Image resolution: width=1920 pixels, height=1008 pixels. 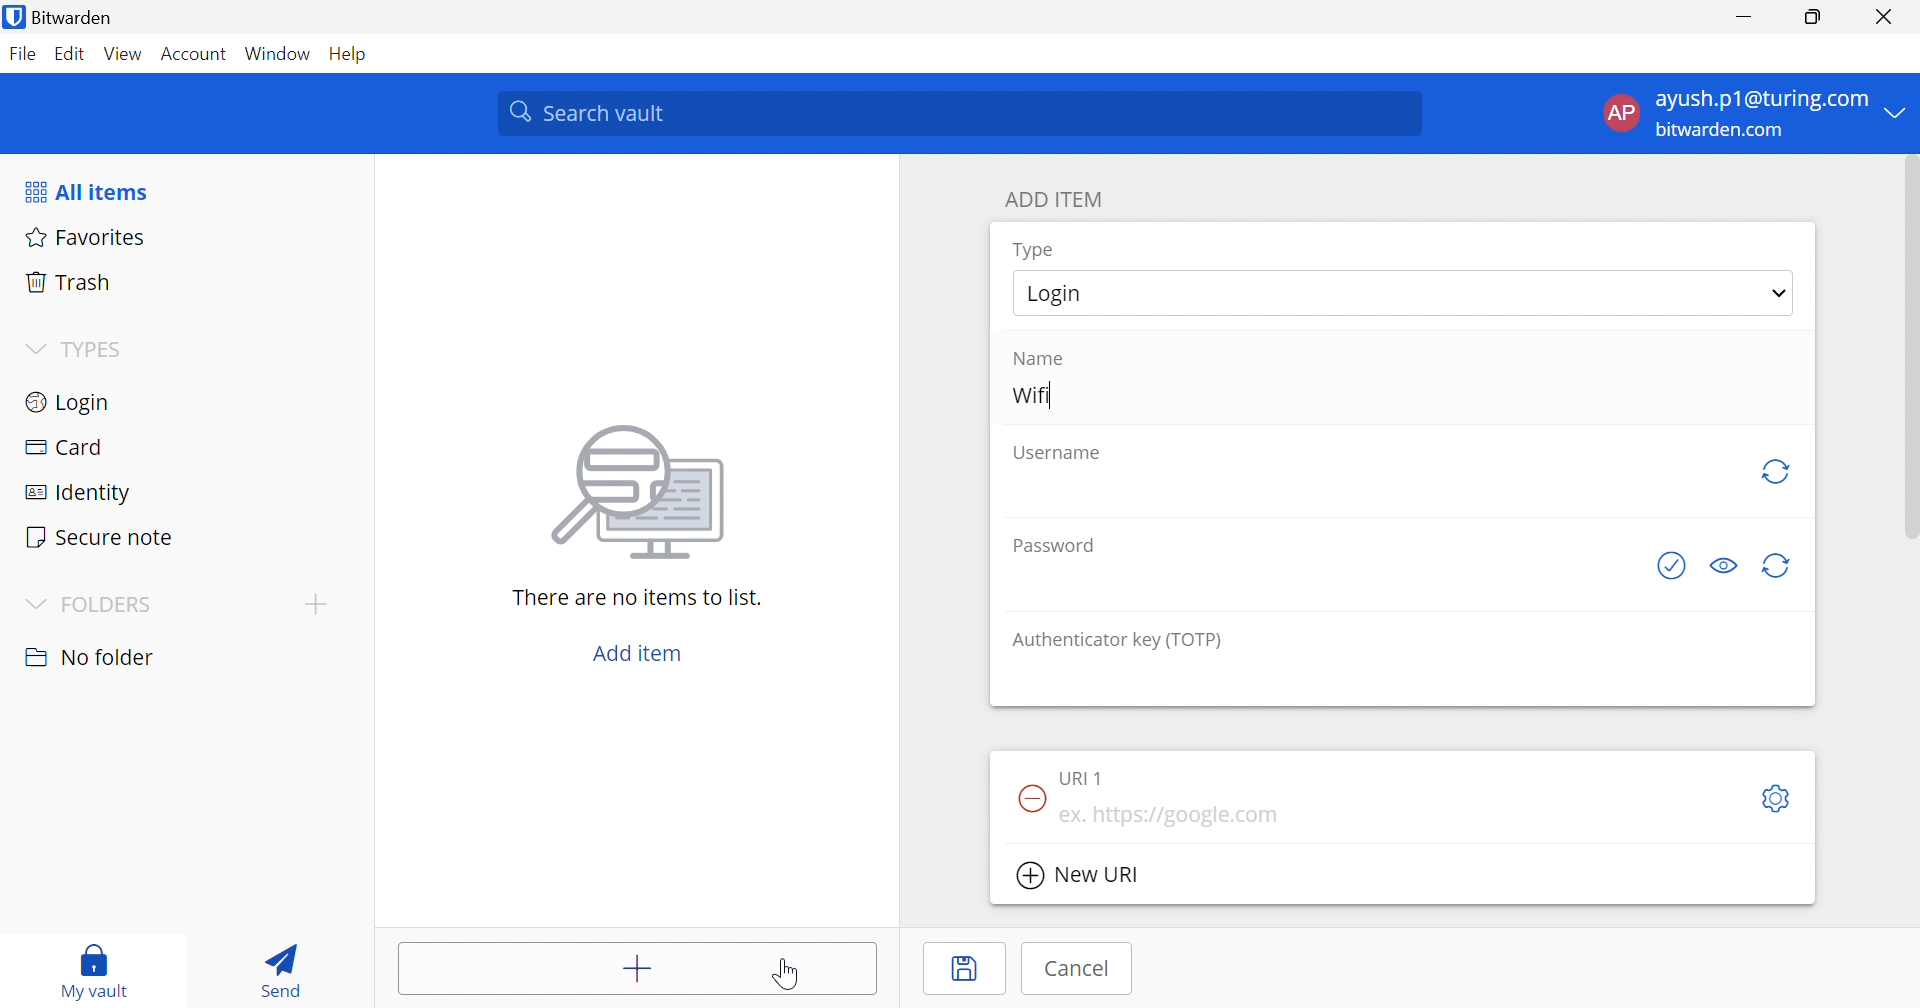 I want to click on Minimize, so click(x=1744, y=18).